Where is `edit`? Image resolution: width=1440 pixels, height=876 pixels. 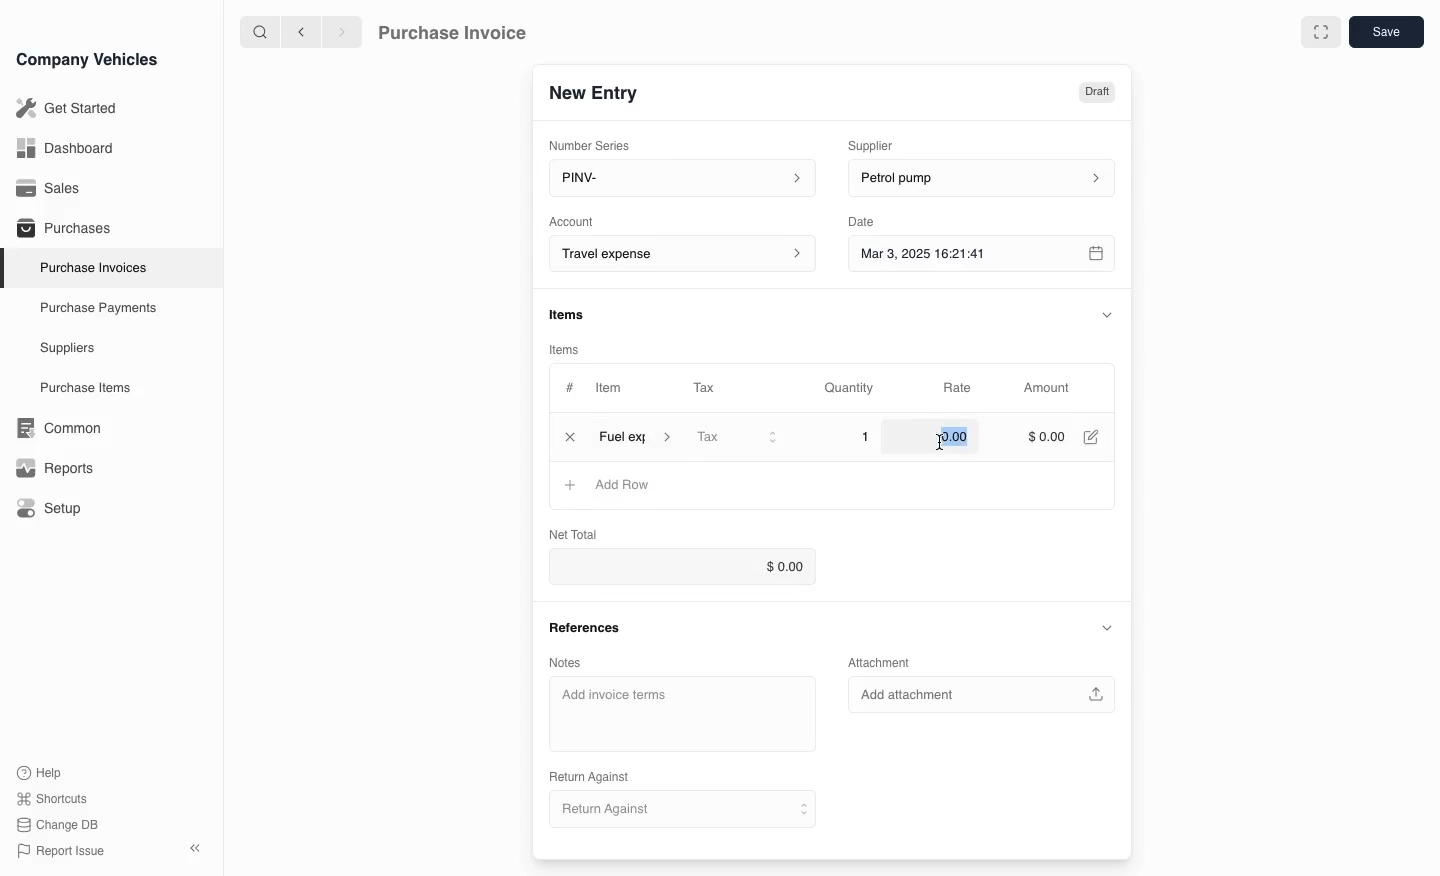 edit is located at coordinates (1093, 438).